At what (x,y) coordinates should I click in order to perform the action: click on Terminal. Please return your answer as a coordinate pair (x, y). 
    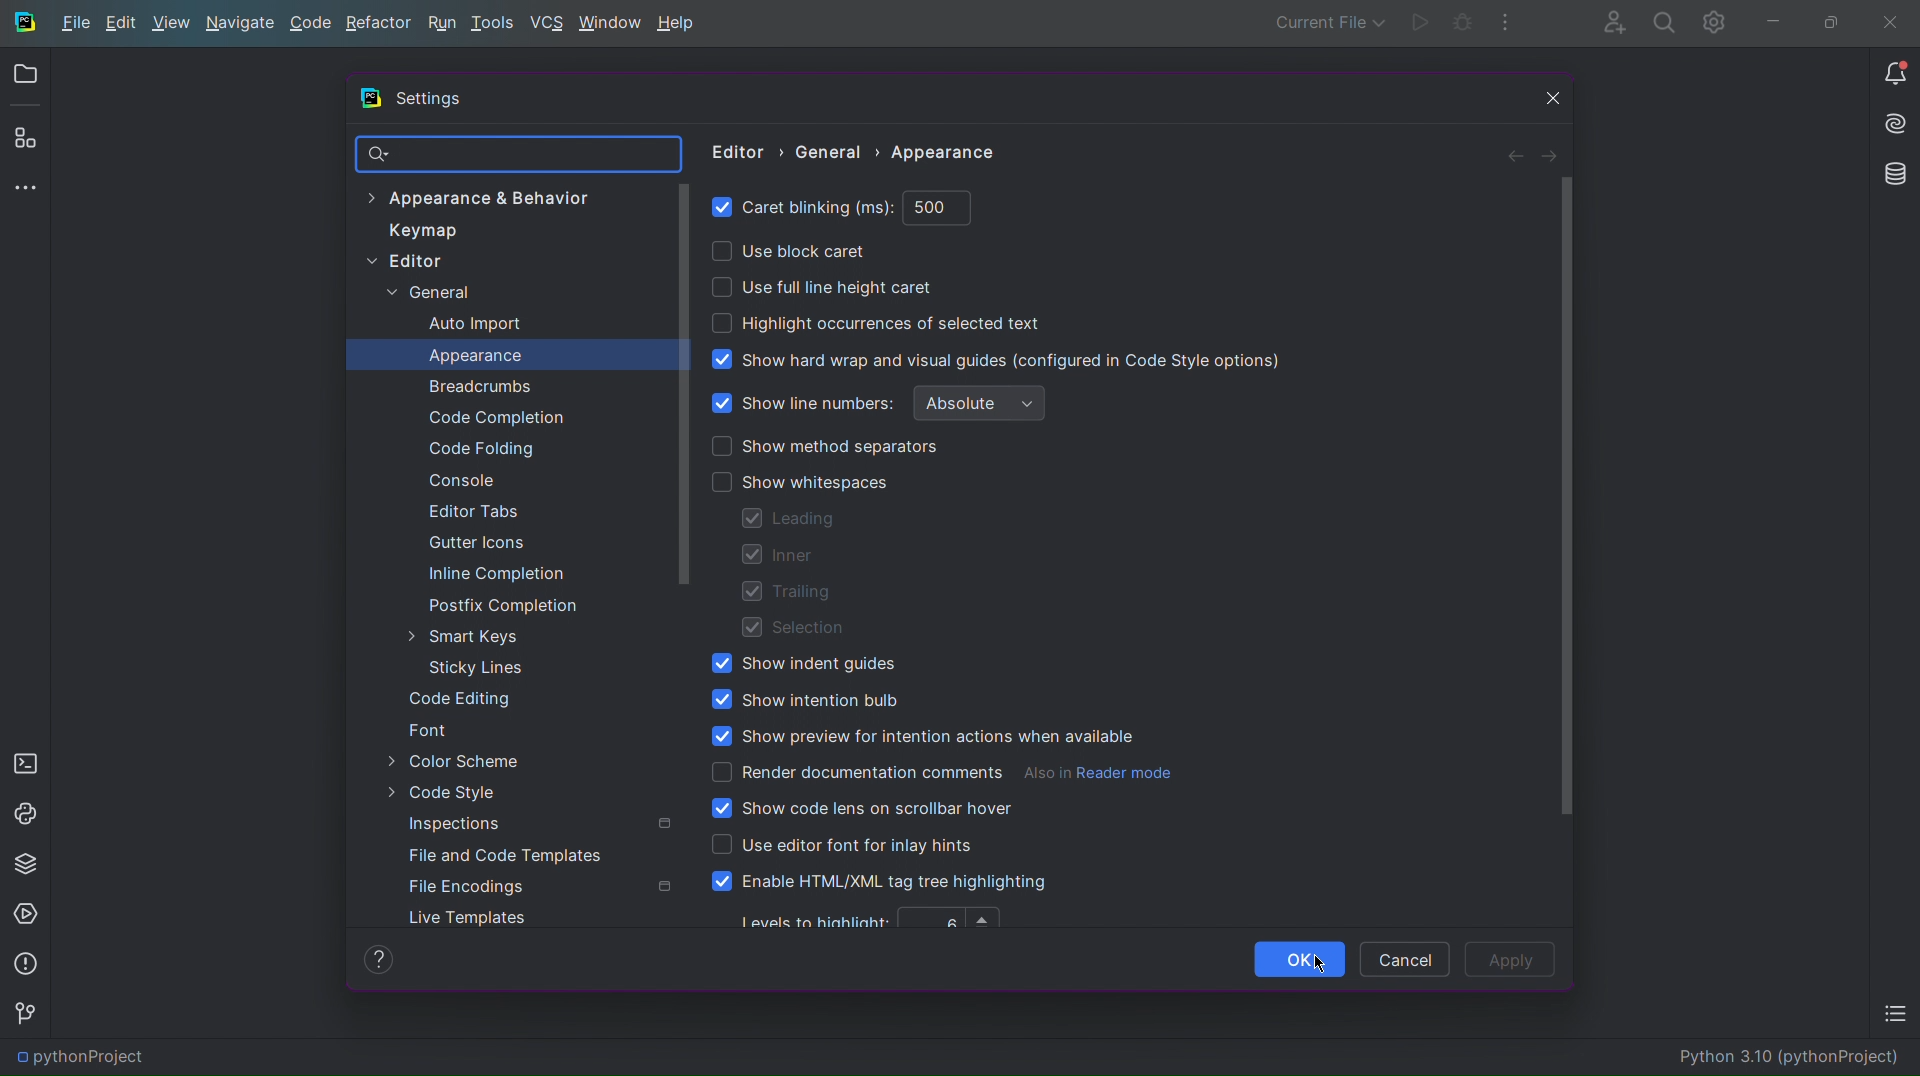
    Looking at the image, I should click on (25, 760).